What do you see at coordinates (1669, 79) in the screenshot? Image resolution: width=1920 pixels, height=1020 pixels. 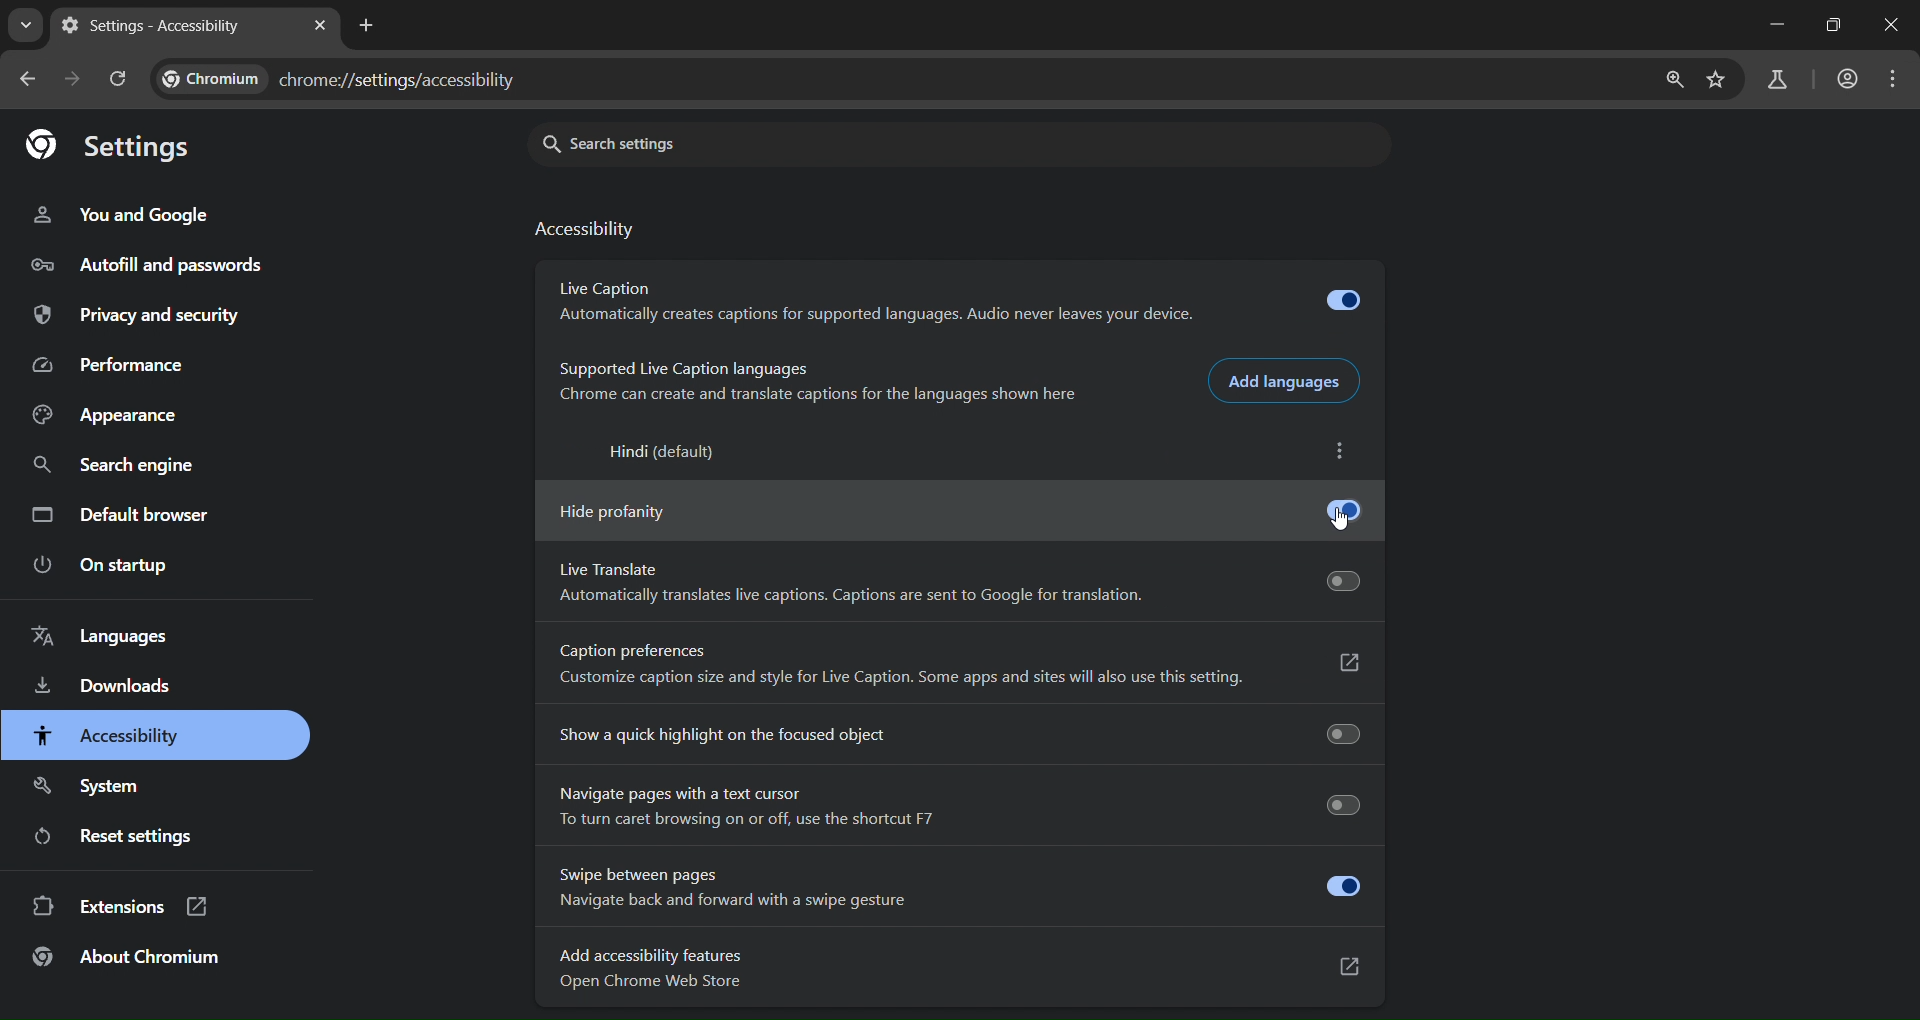 I see `zoom` at bounding box center [1669, 79].